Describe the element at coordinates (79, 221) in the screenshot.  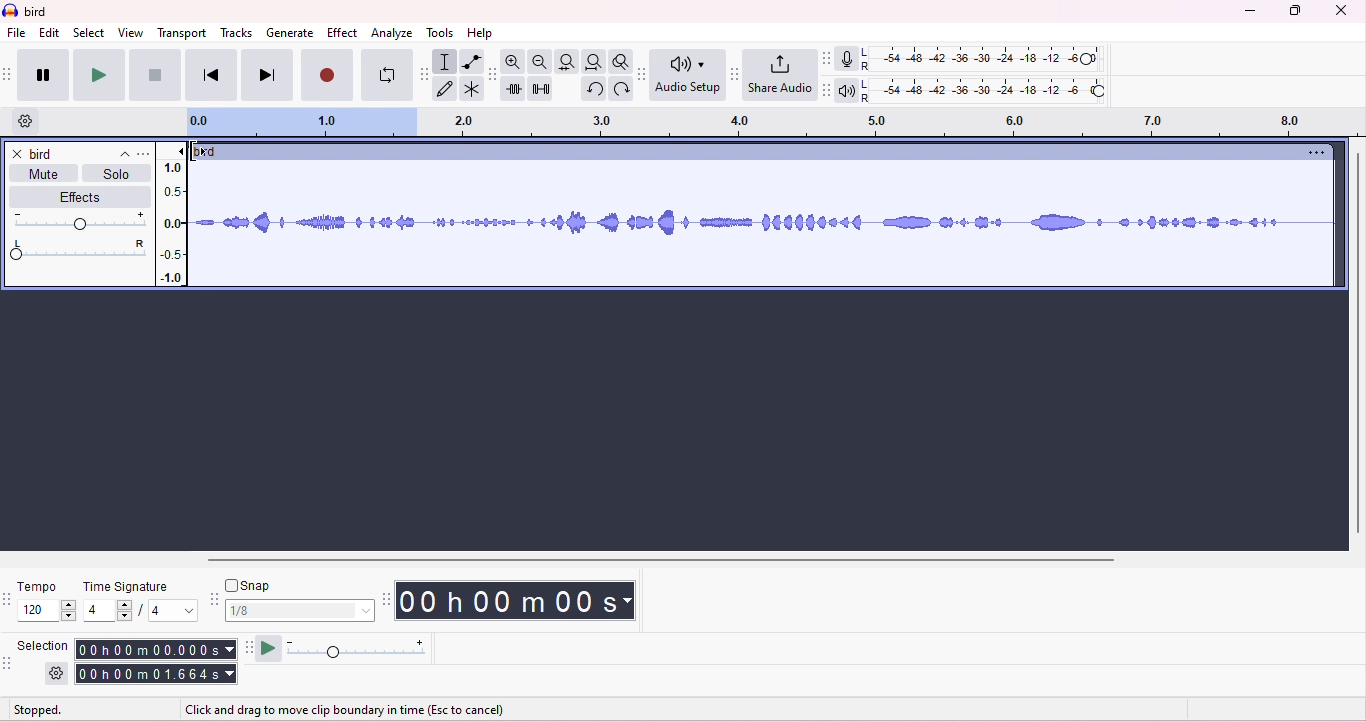
I see `volume` at that location.